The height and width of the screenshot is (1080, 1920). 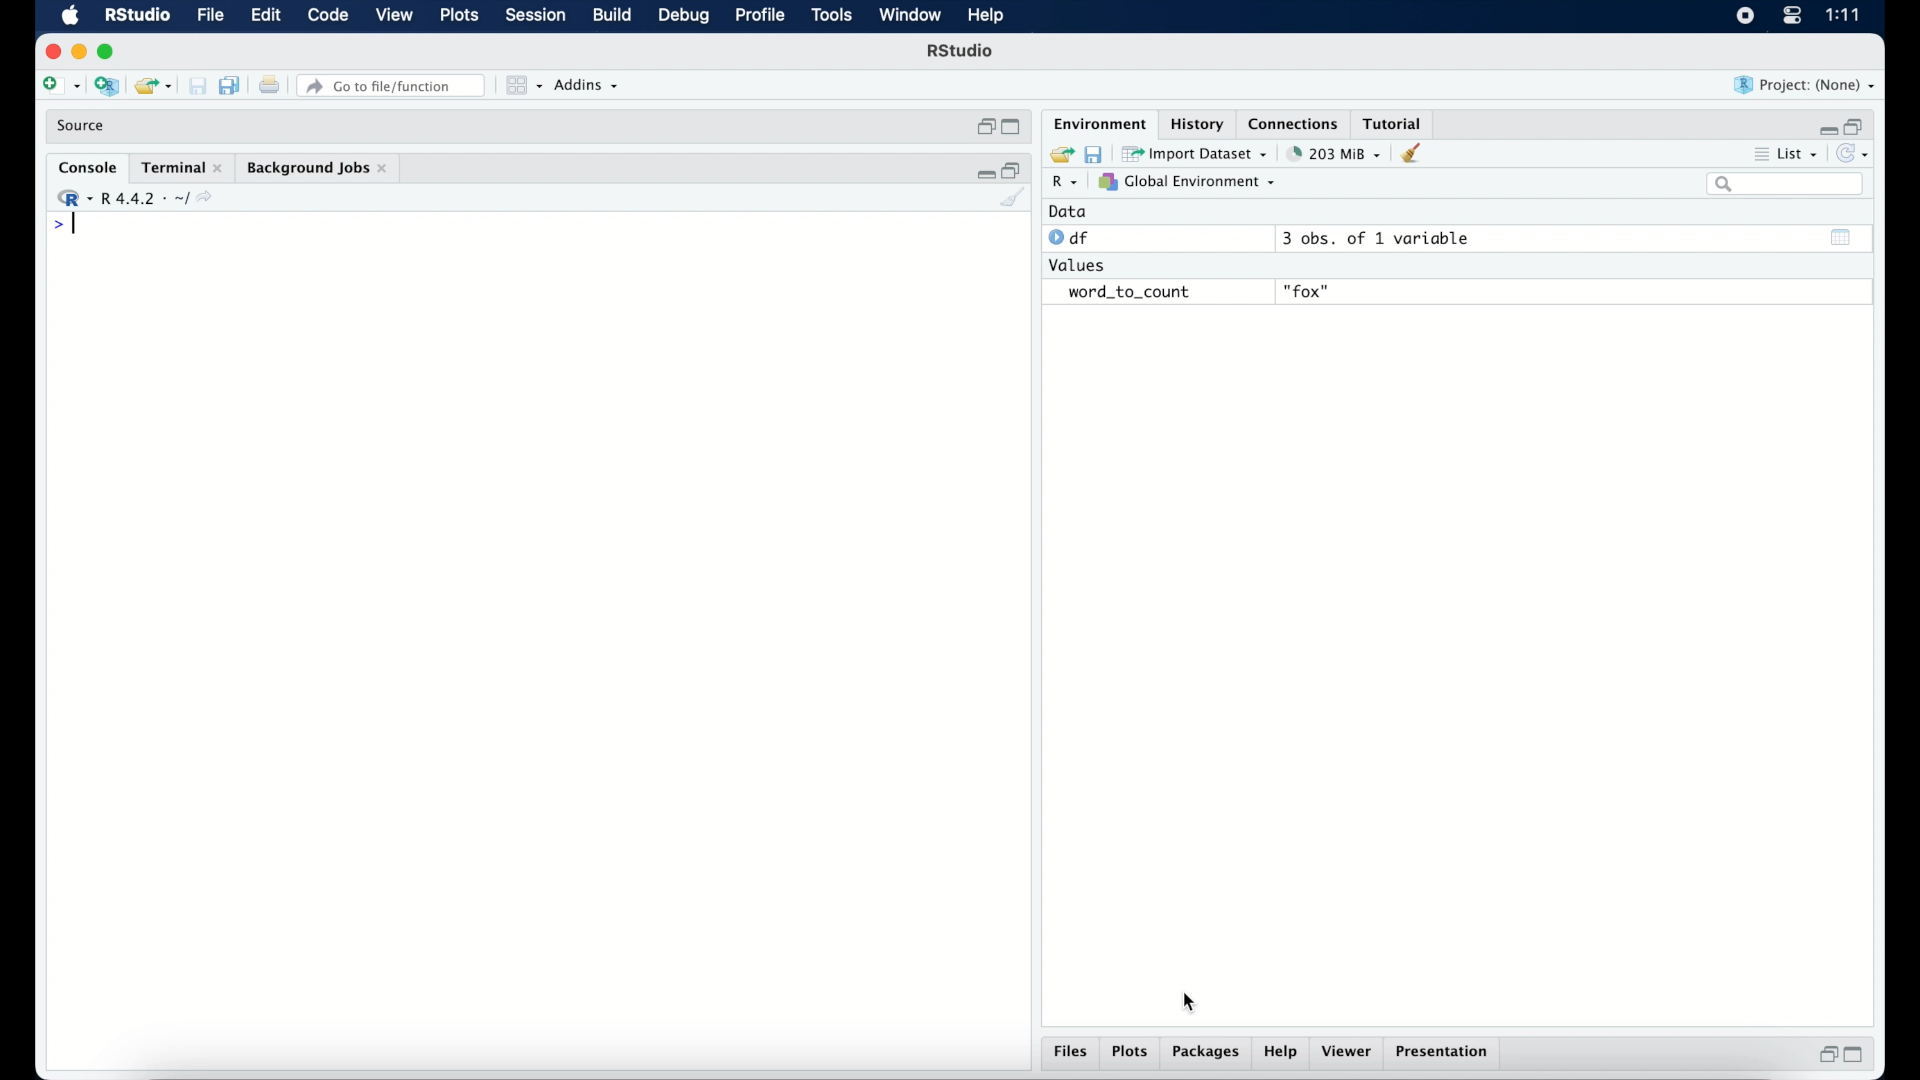 I want to click on help, so click(x=1283, y=1053).